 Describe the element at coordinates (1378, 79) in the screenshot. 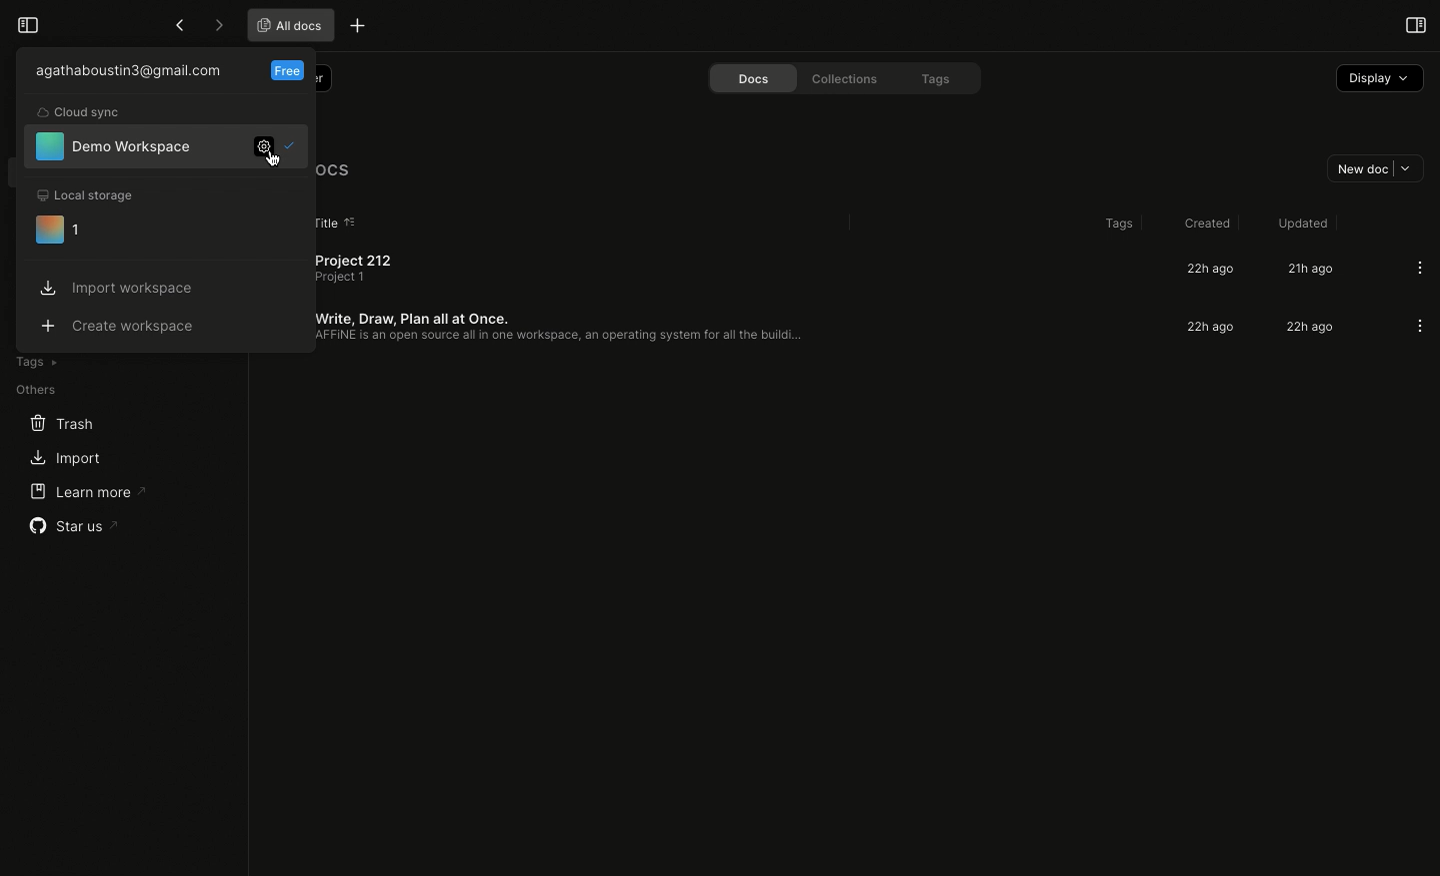

I see `Display` at that location.